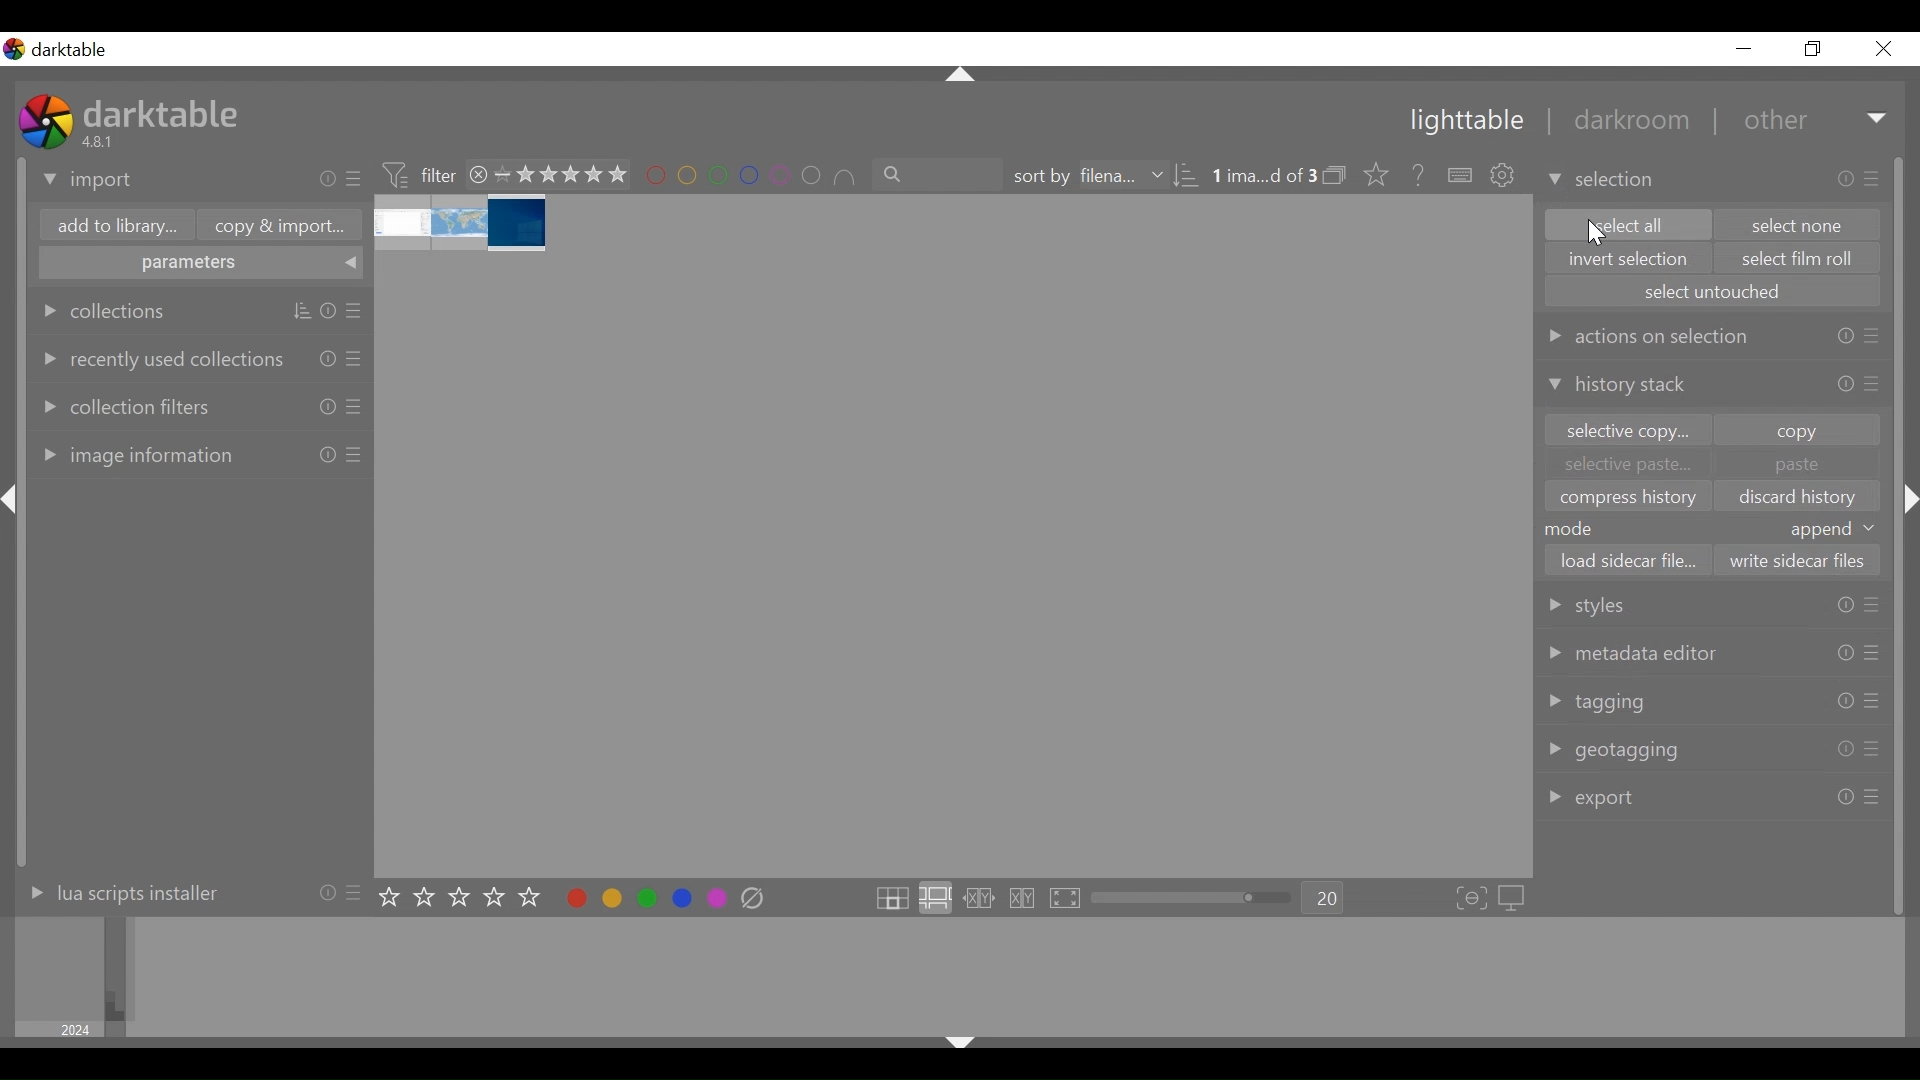 The image size is (1920, 1080). Describe the element at coordinates (934, 899) in the screenshot. I see `click to enter zoomable lighttable layout` at that location.